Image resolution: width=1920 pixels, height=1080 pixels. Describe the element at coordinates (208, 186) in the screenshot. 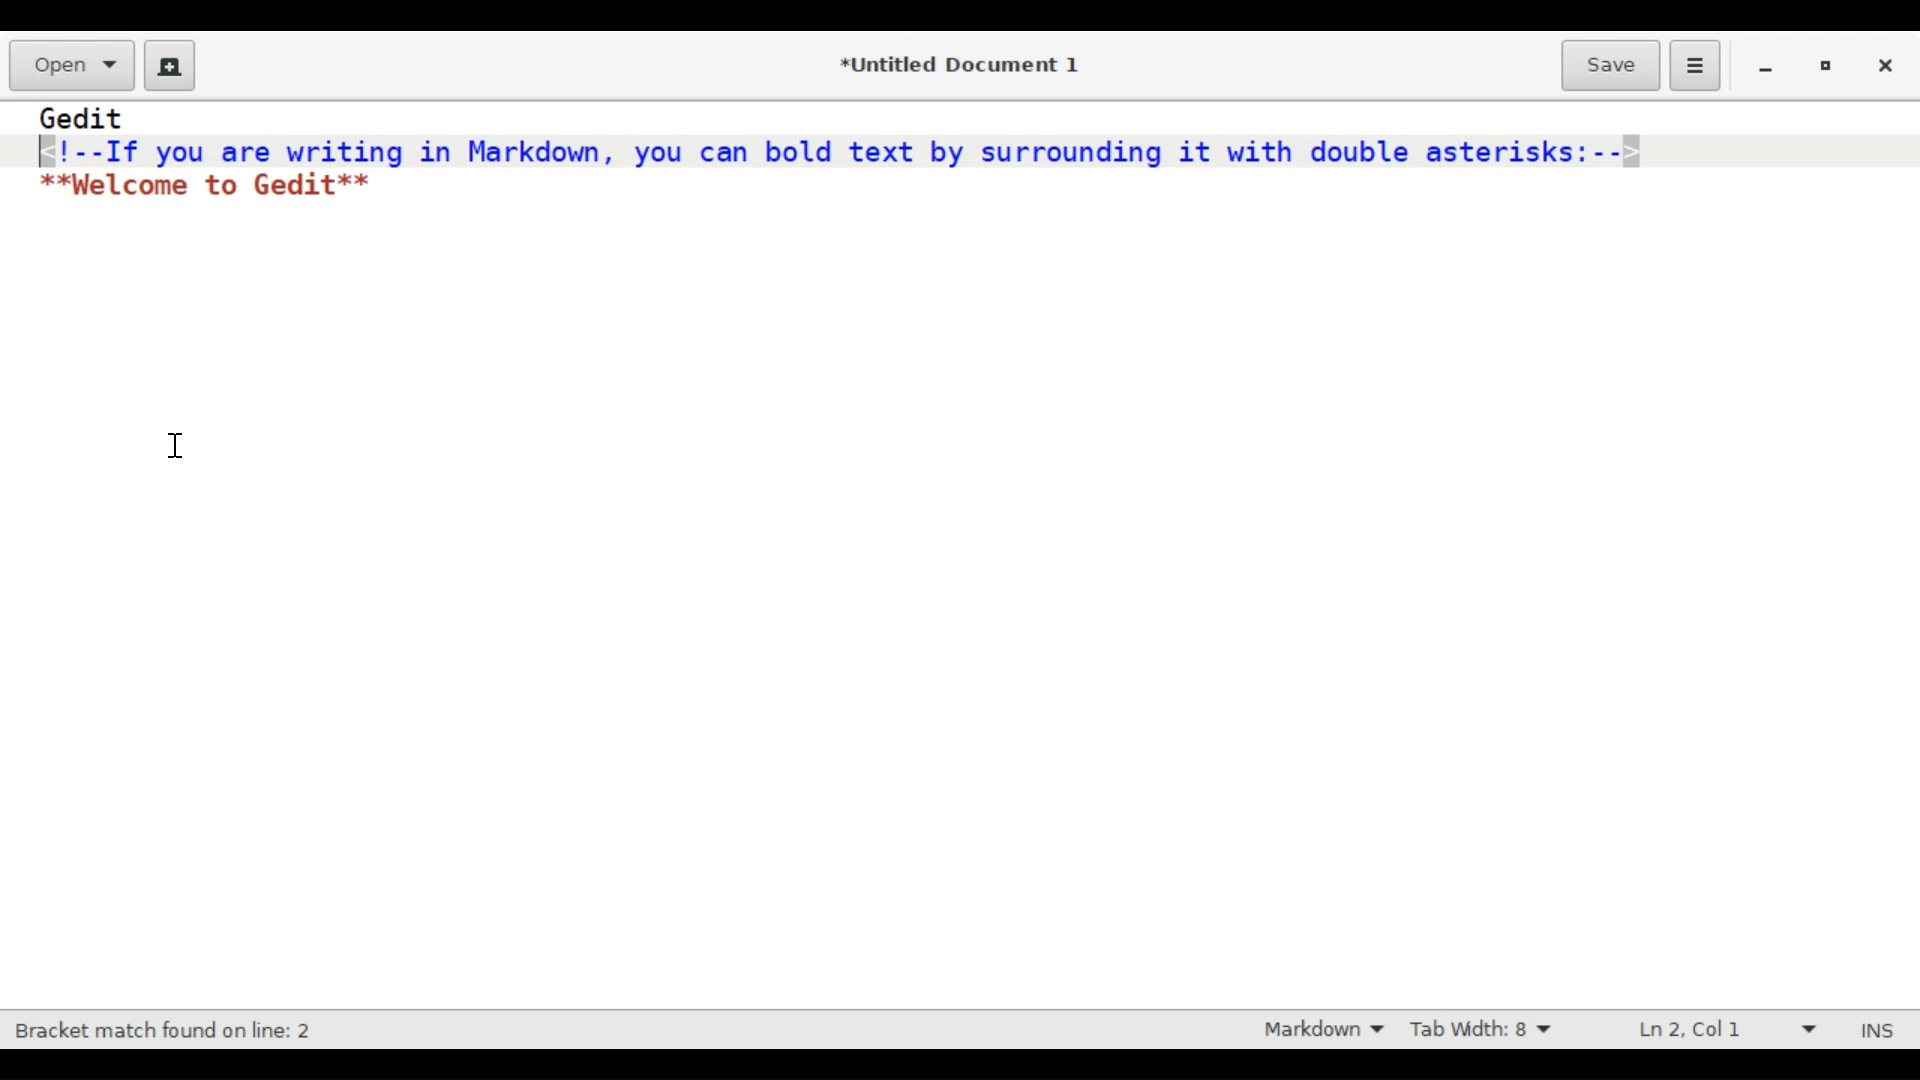

I see `**Welcome to Gedit**` at that location.